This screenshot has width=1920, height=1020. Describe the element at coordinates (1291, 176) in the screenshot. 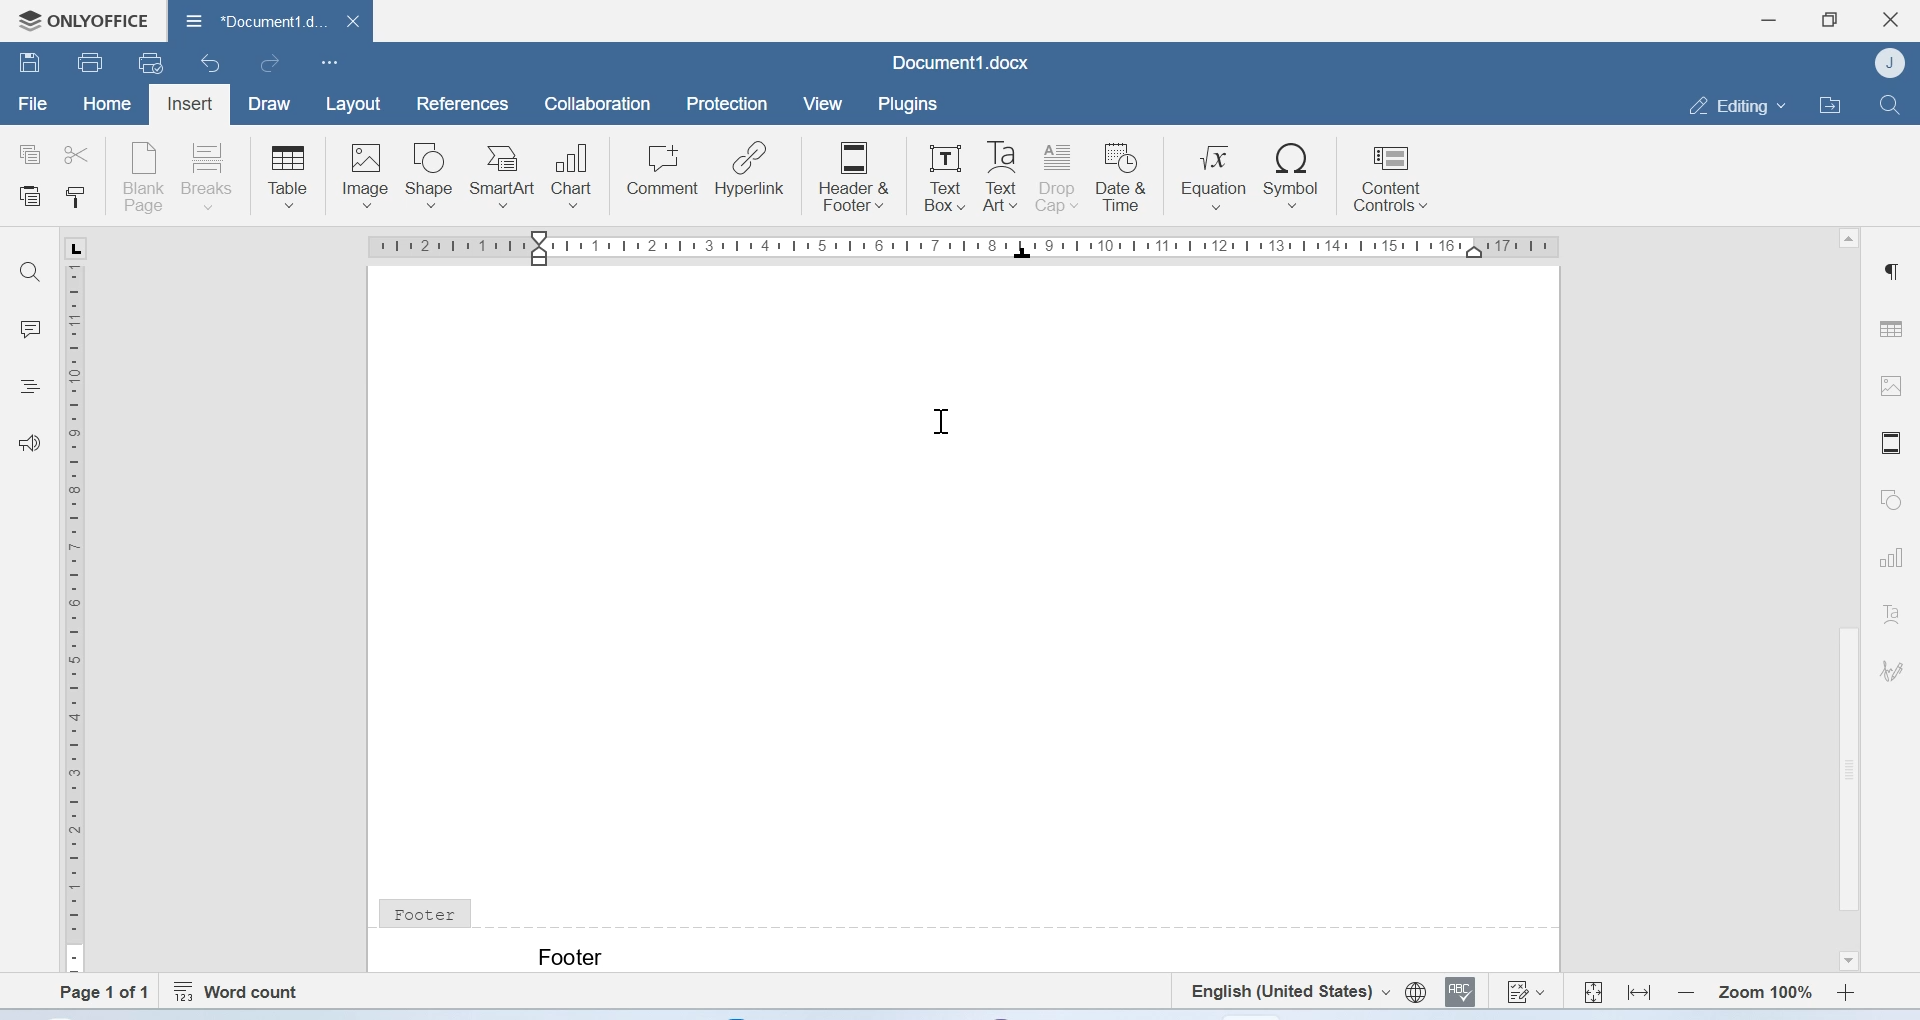

I see `Symbol` at that location.